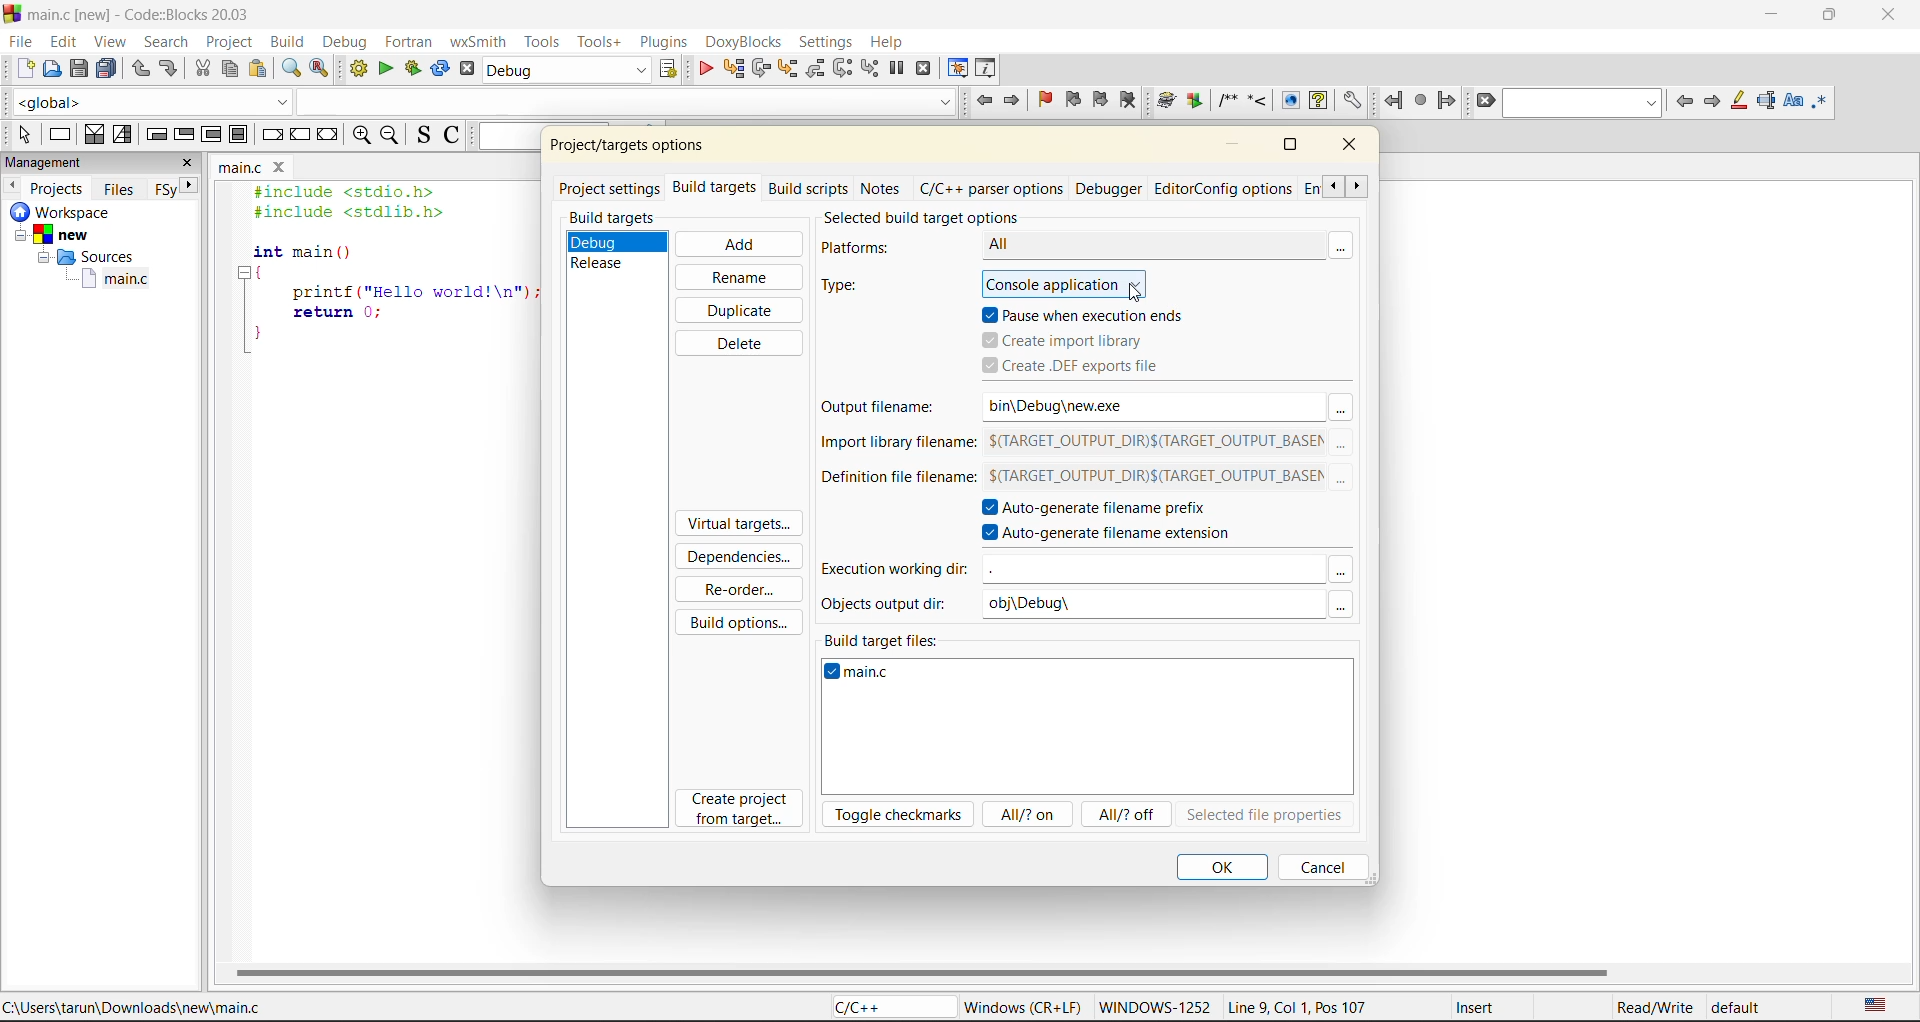  What do you see at coordinates (1168, 439) in the screenshot?
I see `$(TARGET_OUTPUT_DIR)$(TARGET_OUTPUT_BASEM` at bounding box center [1168, 439].